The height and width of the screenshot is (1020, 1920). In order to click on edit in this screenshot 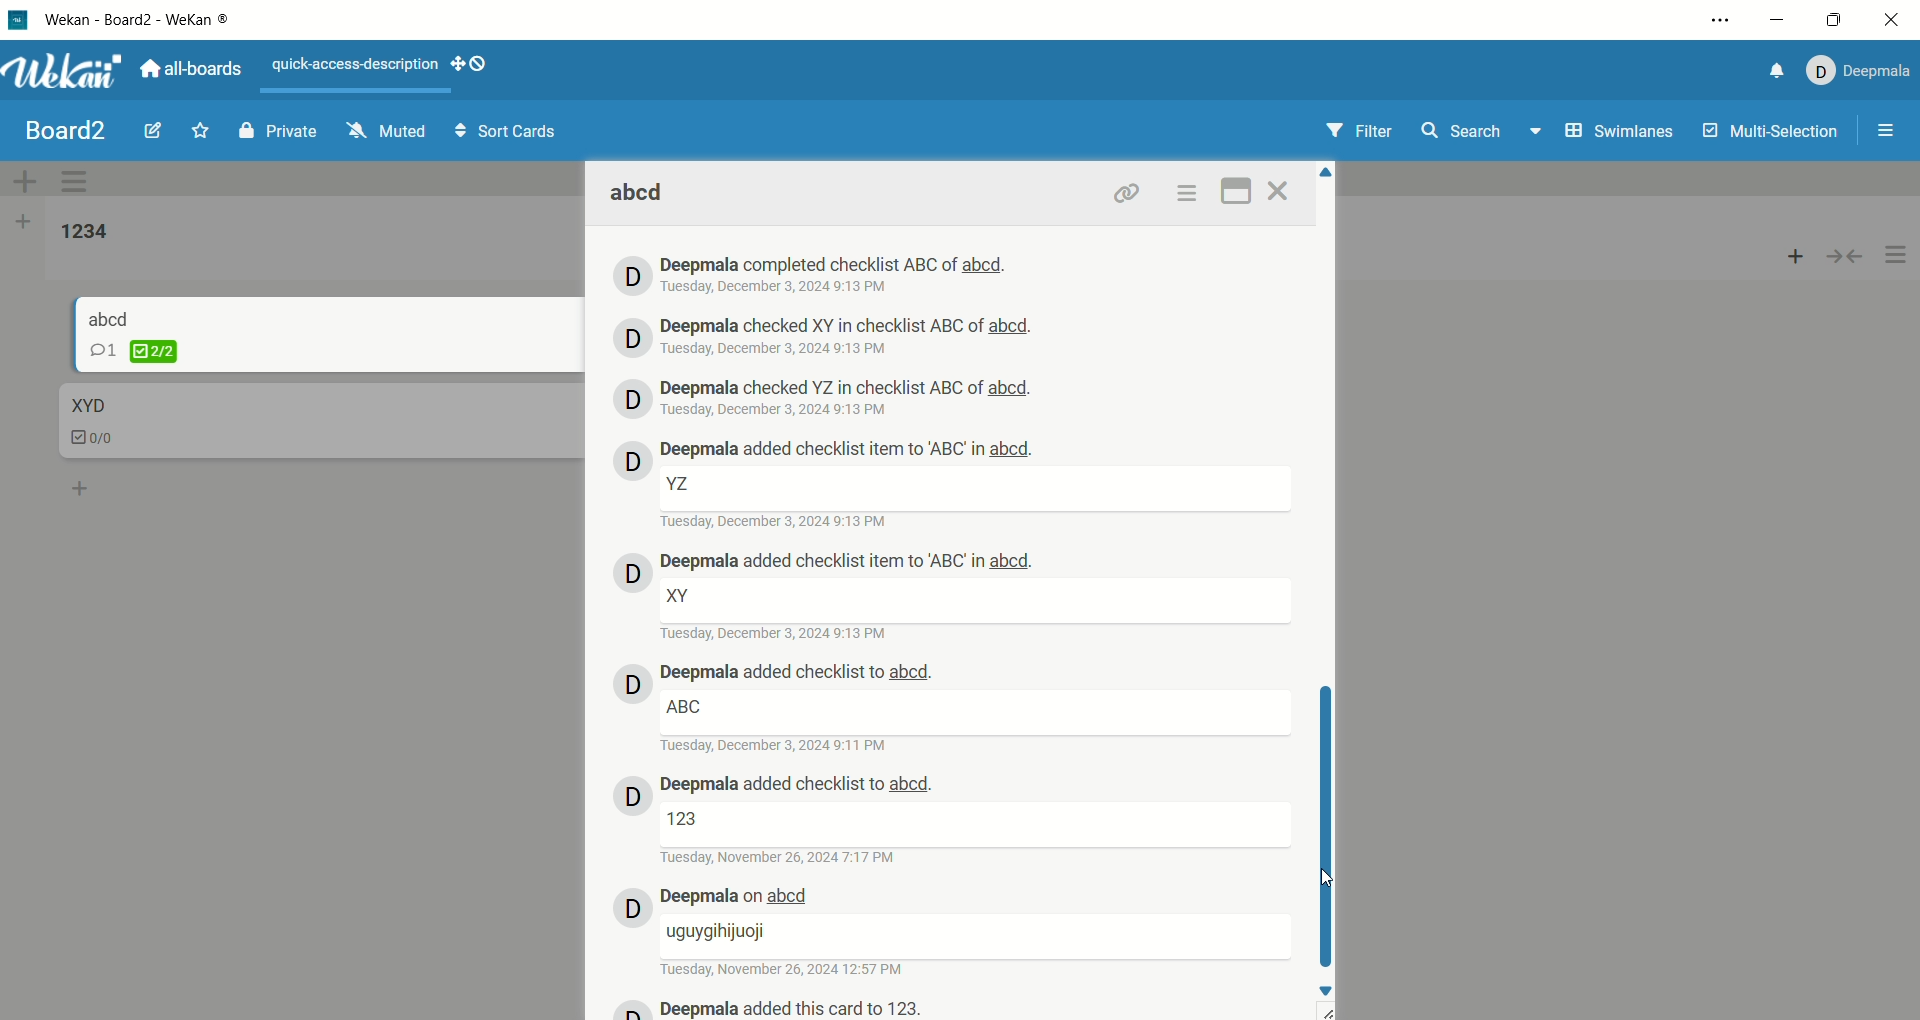, I will do `click(153, 128)`.